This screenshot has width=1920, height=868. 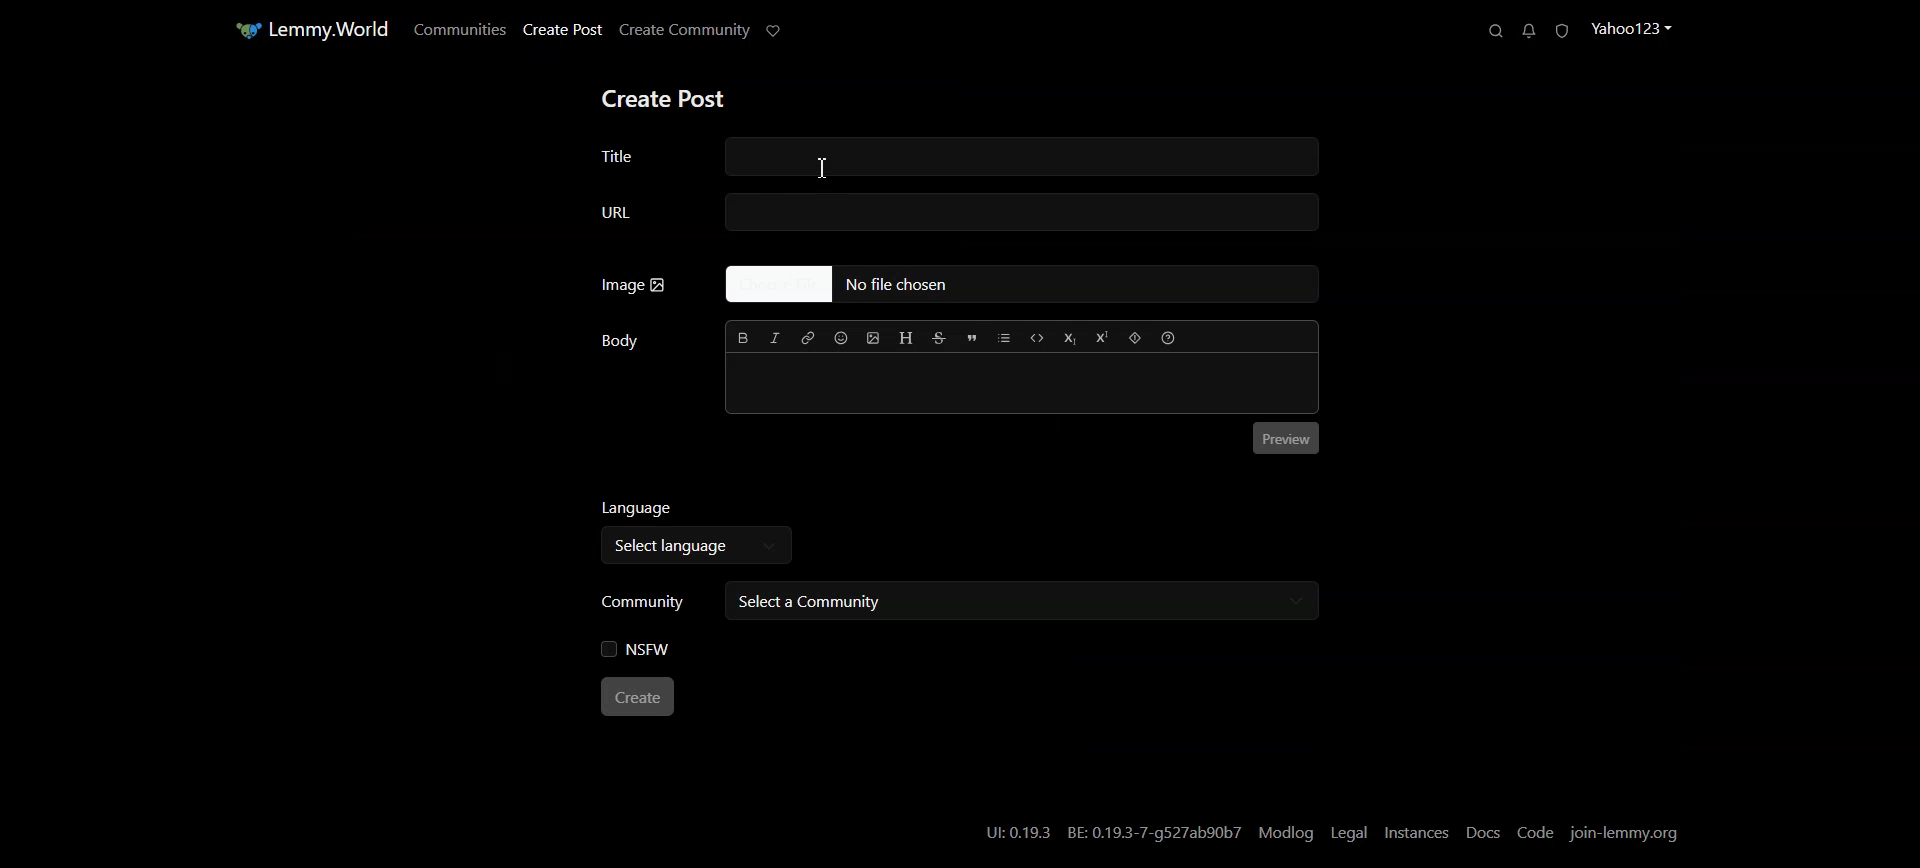 I want to click on Hyperlink, so click(x=810, y=338).